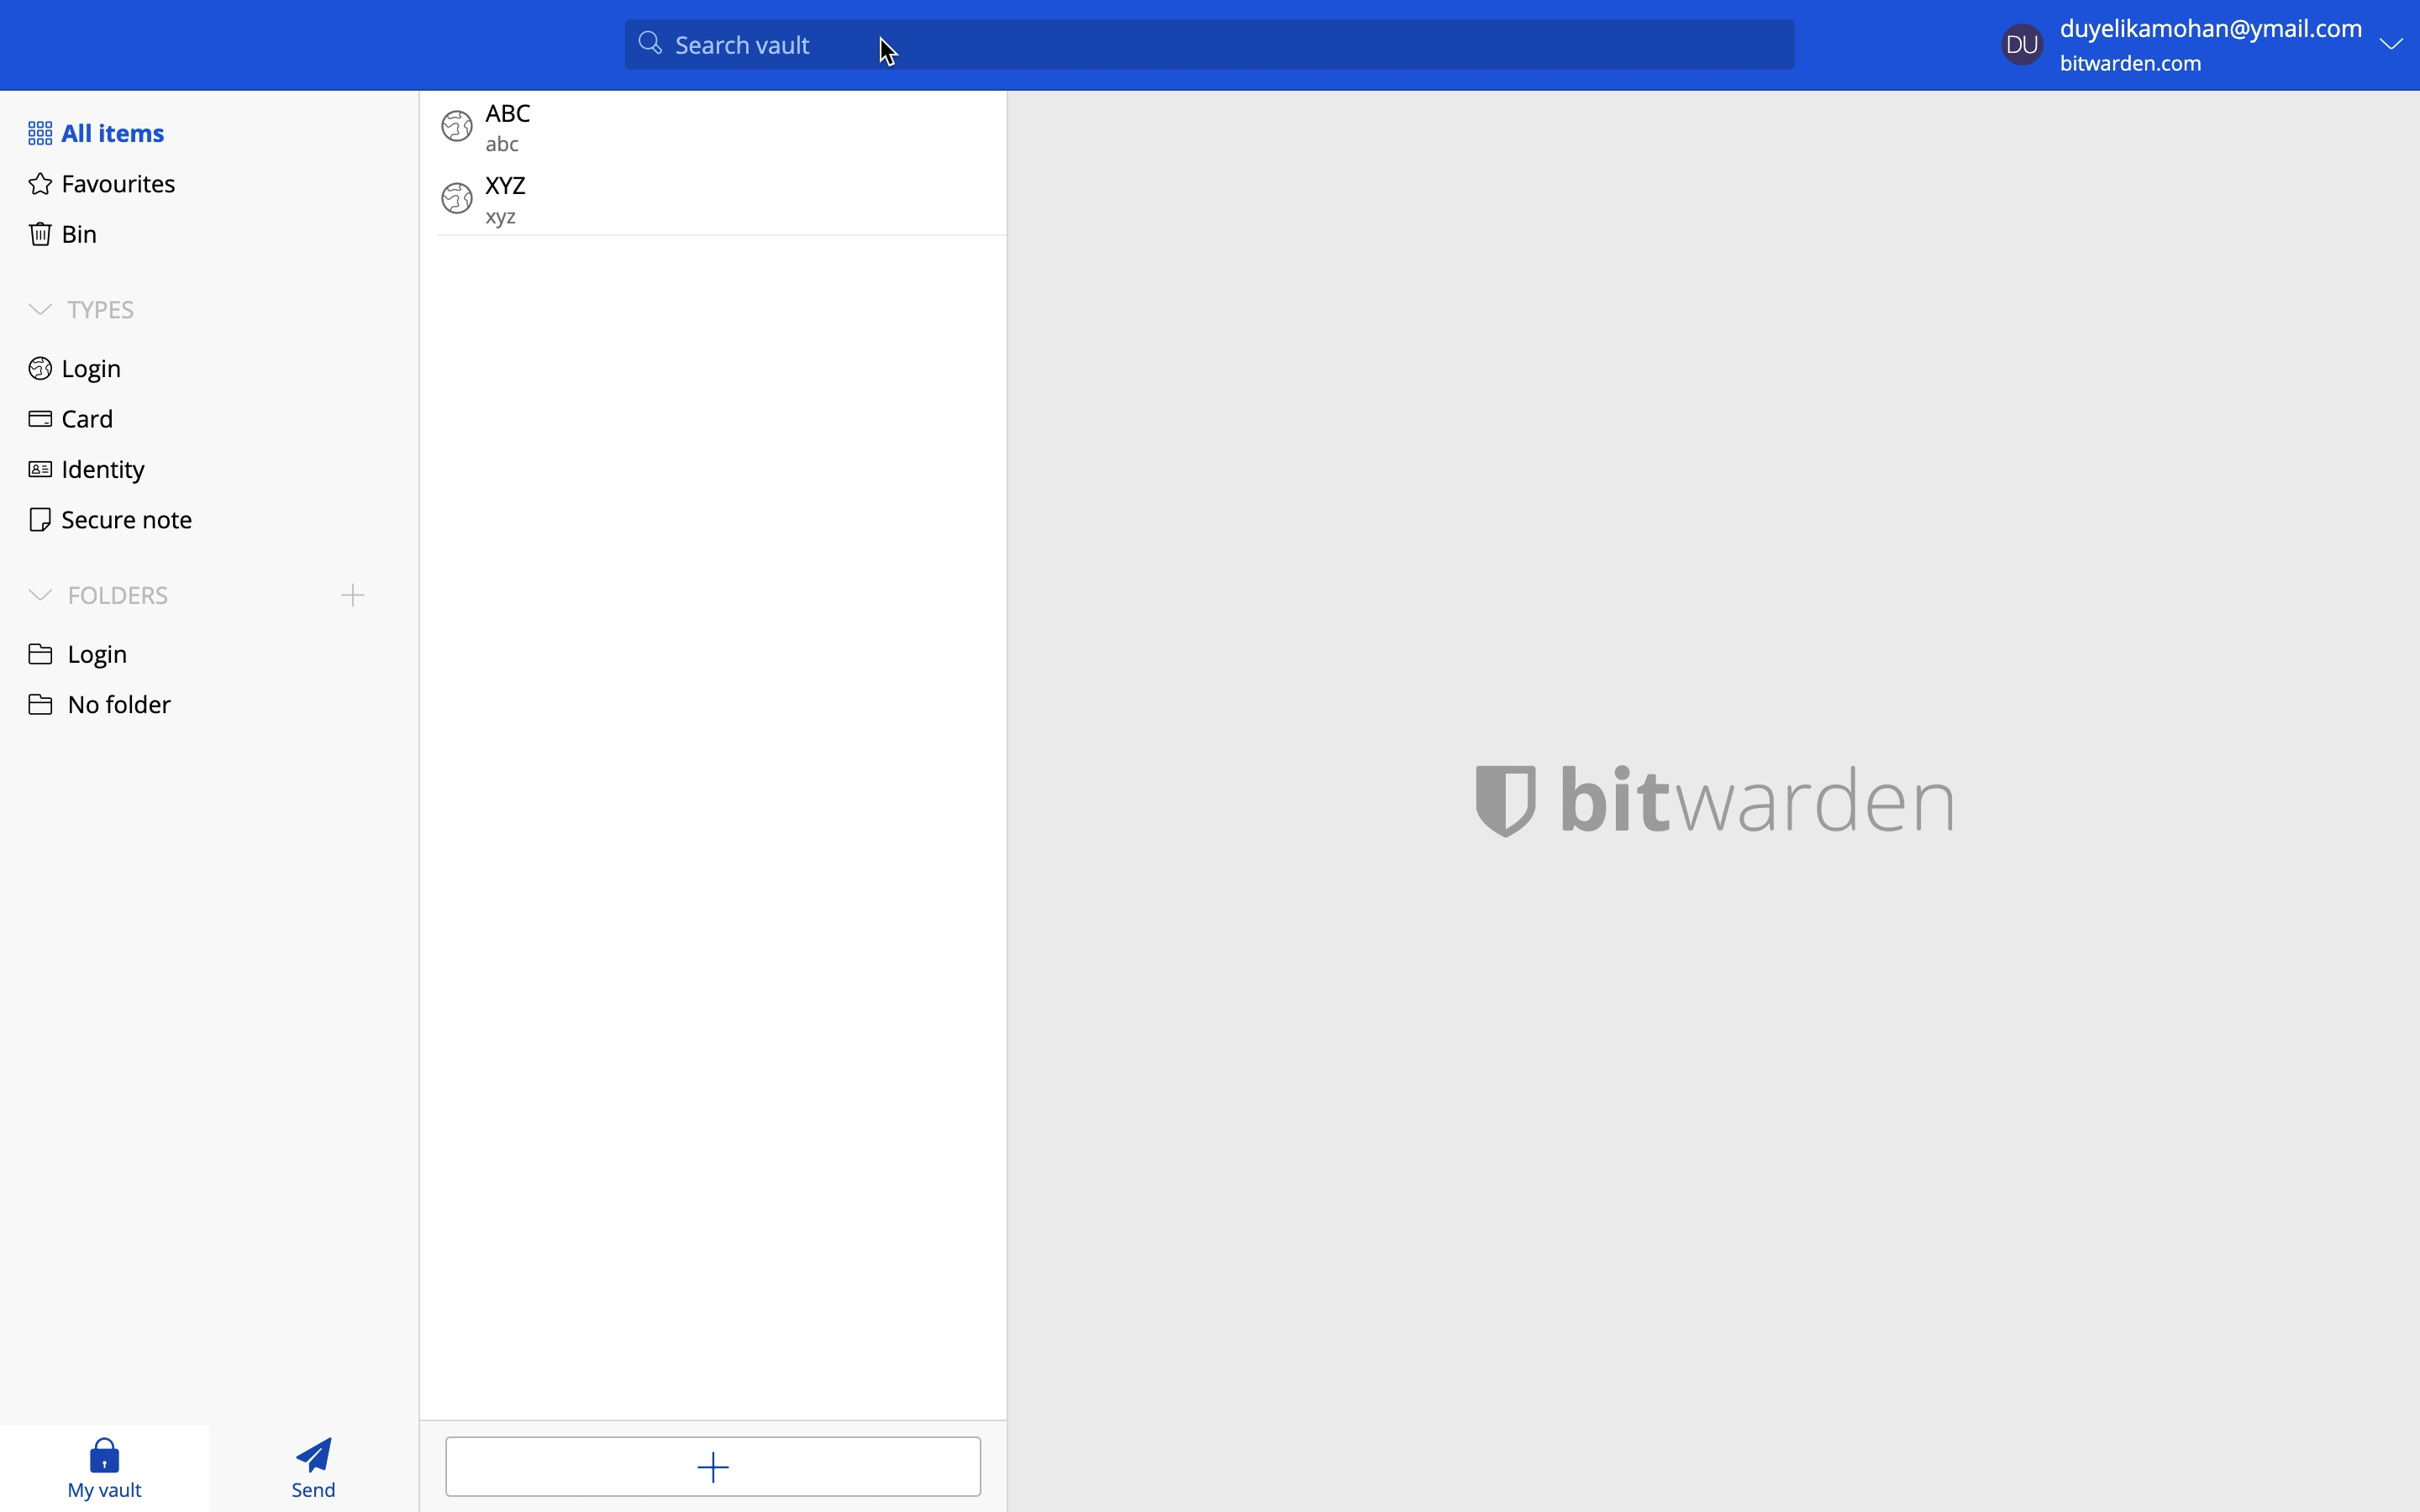 The image size is (2420, 1512). What do you see at coordinates (121, 524) in the screenshot?
I see `secure note` at bounding box center [121, 524].